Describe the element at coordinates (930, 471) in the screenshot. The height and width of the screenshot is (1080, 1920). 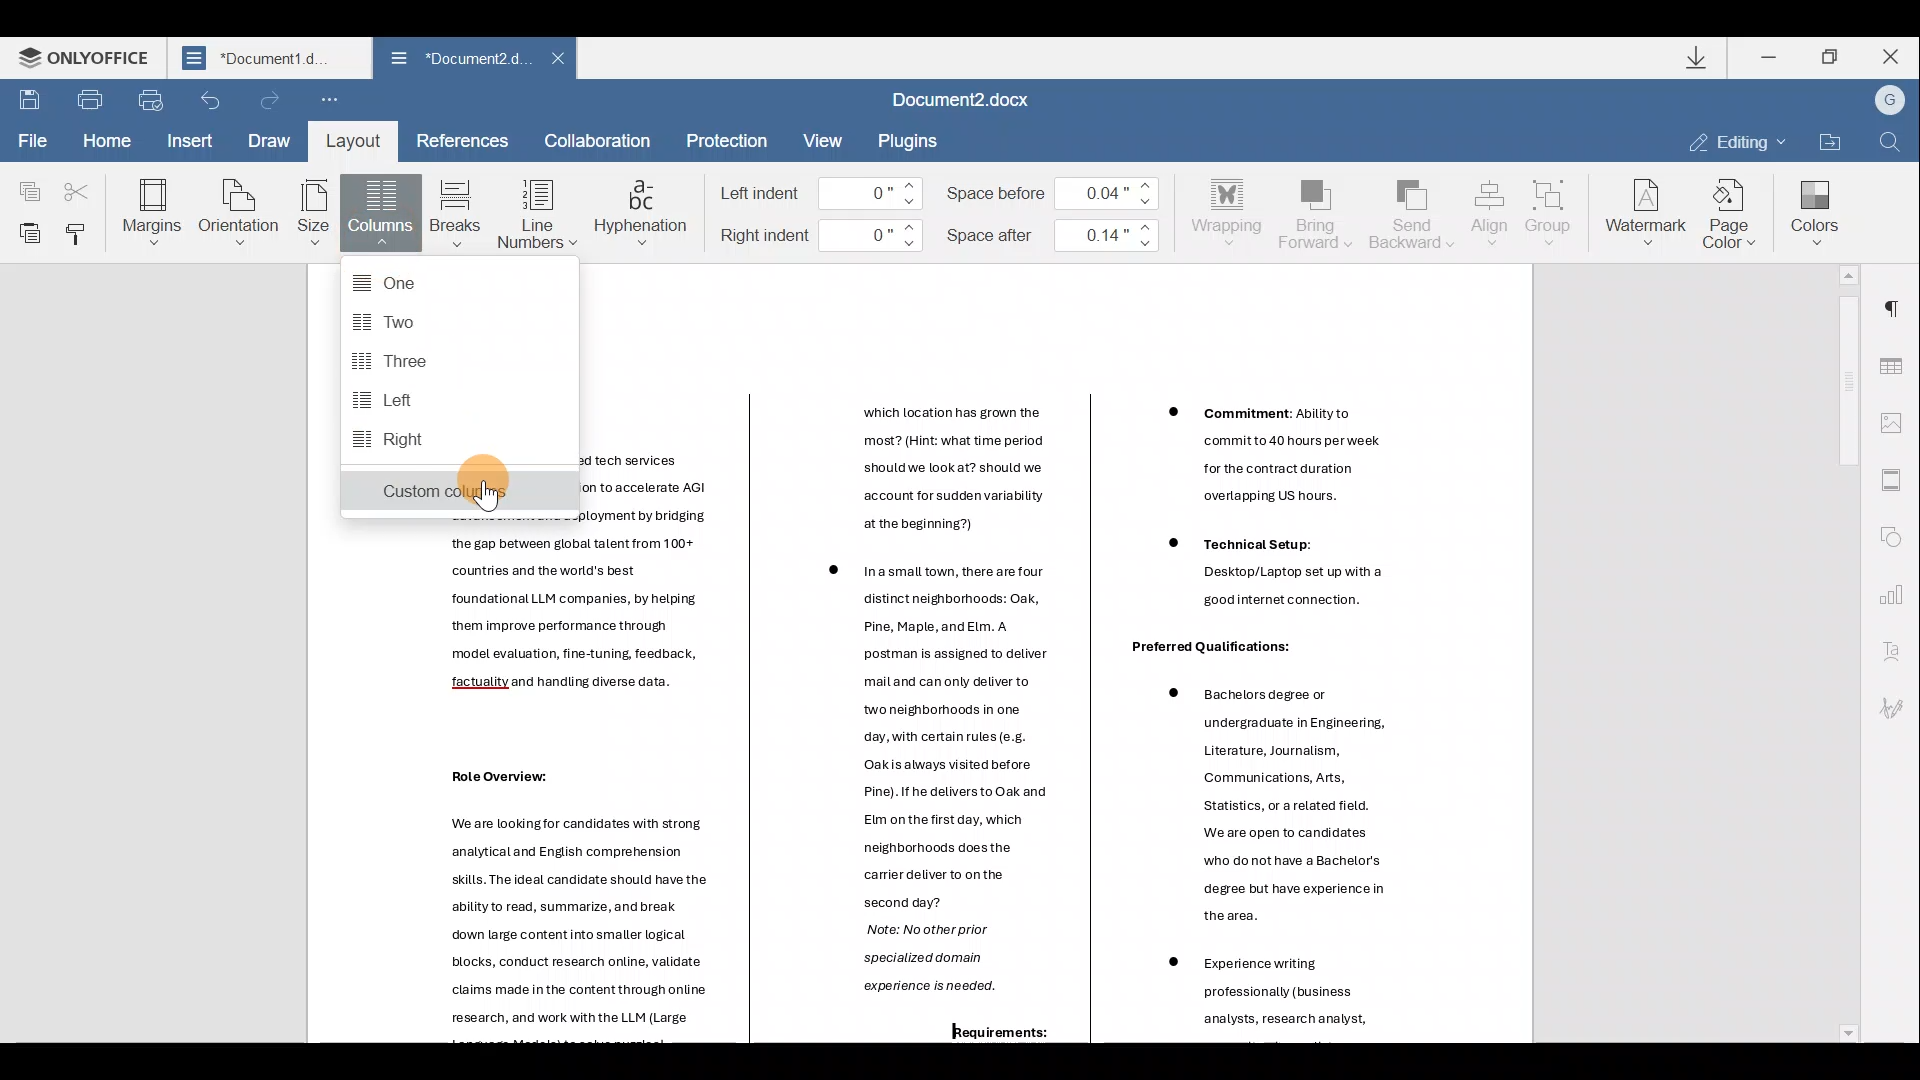
I see `` at that location.